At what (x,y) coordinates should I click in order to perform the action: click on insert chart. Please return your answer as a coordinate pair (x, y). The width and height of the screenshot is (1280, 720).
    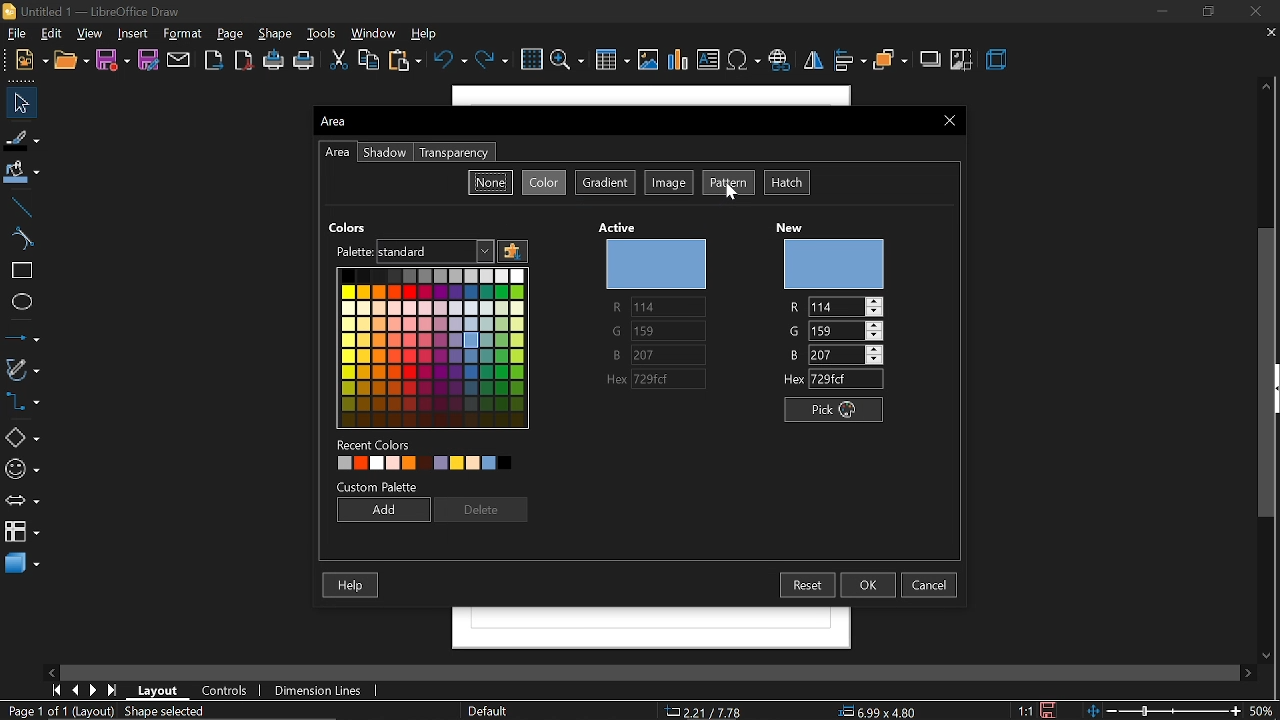
    Looking at the image, I should click on (678, 61).